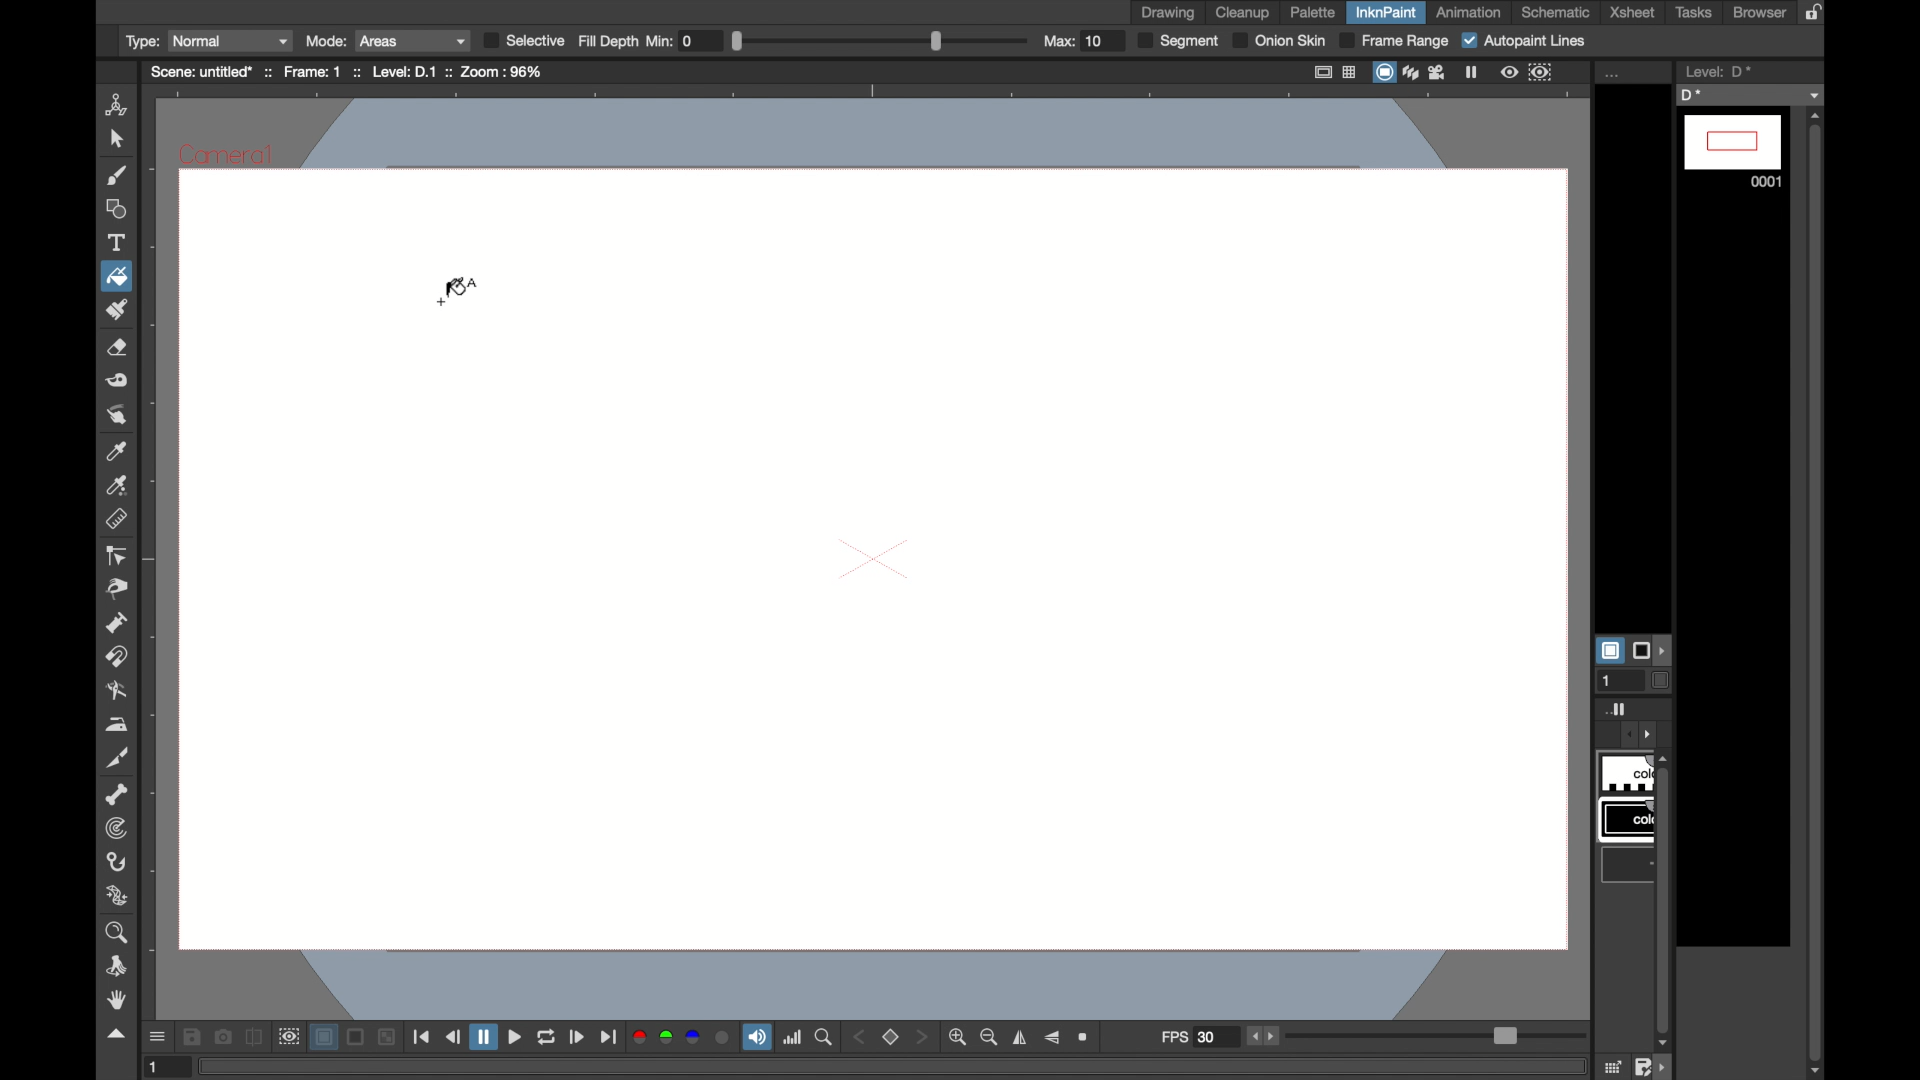  What do you see at coordinates (1692, 13) in the screenshot?
I see `tasks` at bounding box center [1692, 13].